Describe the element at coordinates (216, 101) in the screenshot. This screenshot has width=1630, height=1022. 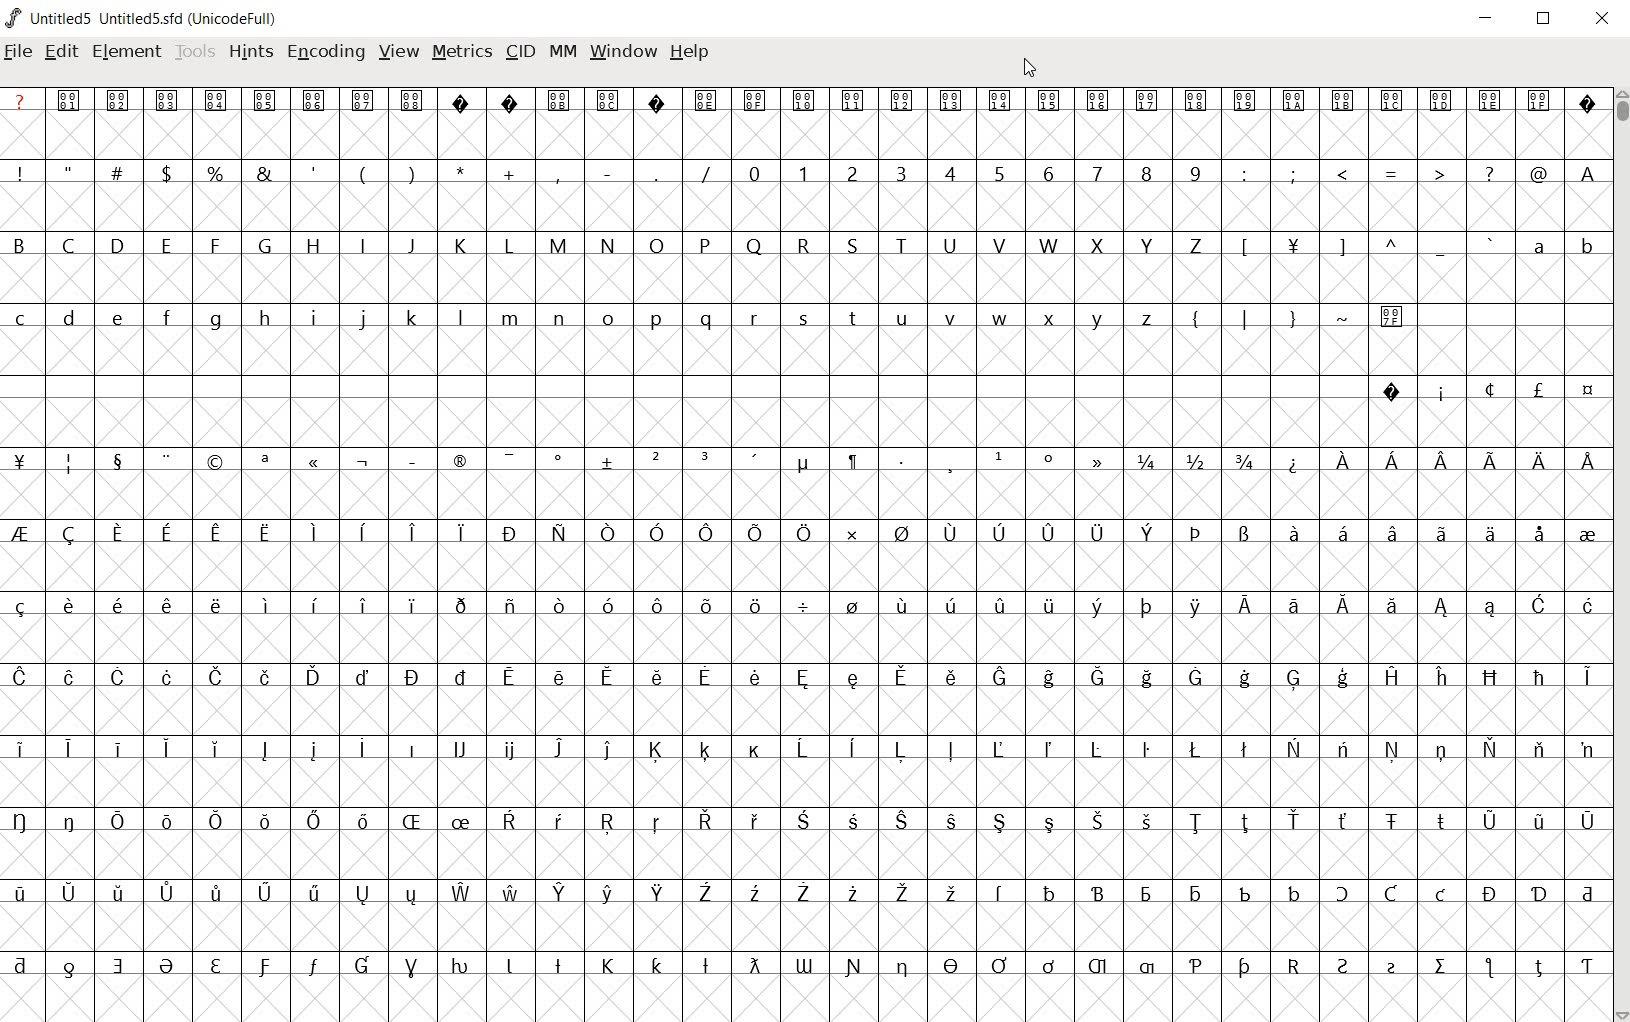
I see `Symbol` at that location.